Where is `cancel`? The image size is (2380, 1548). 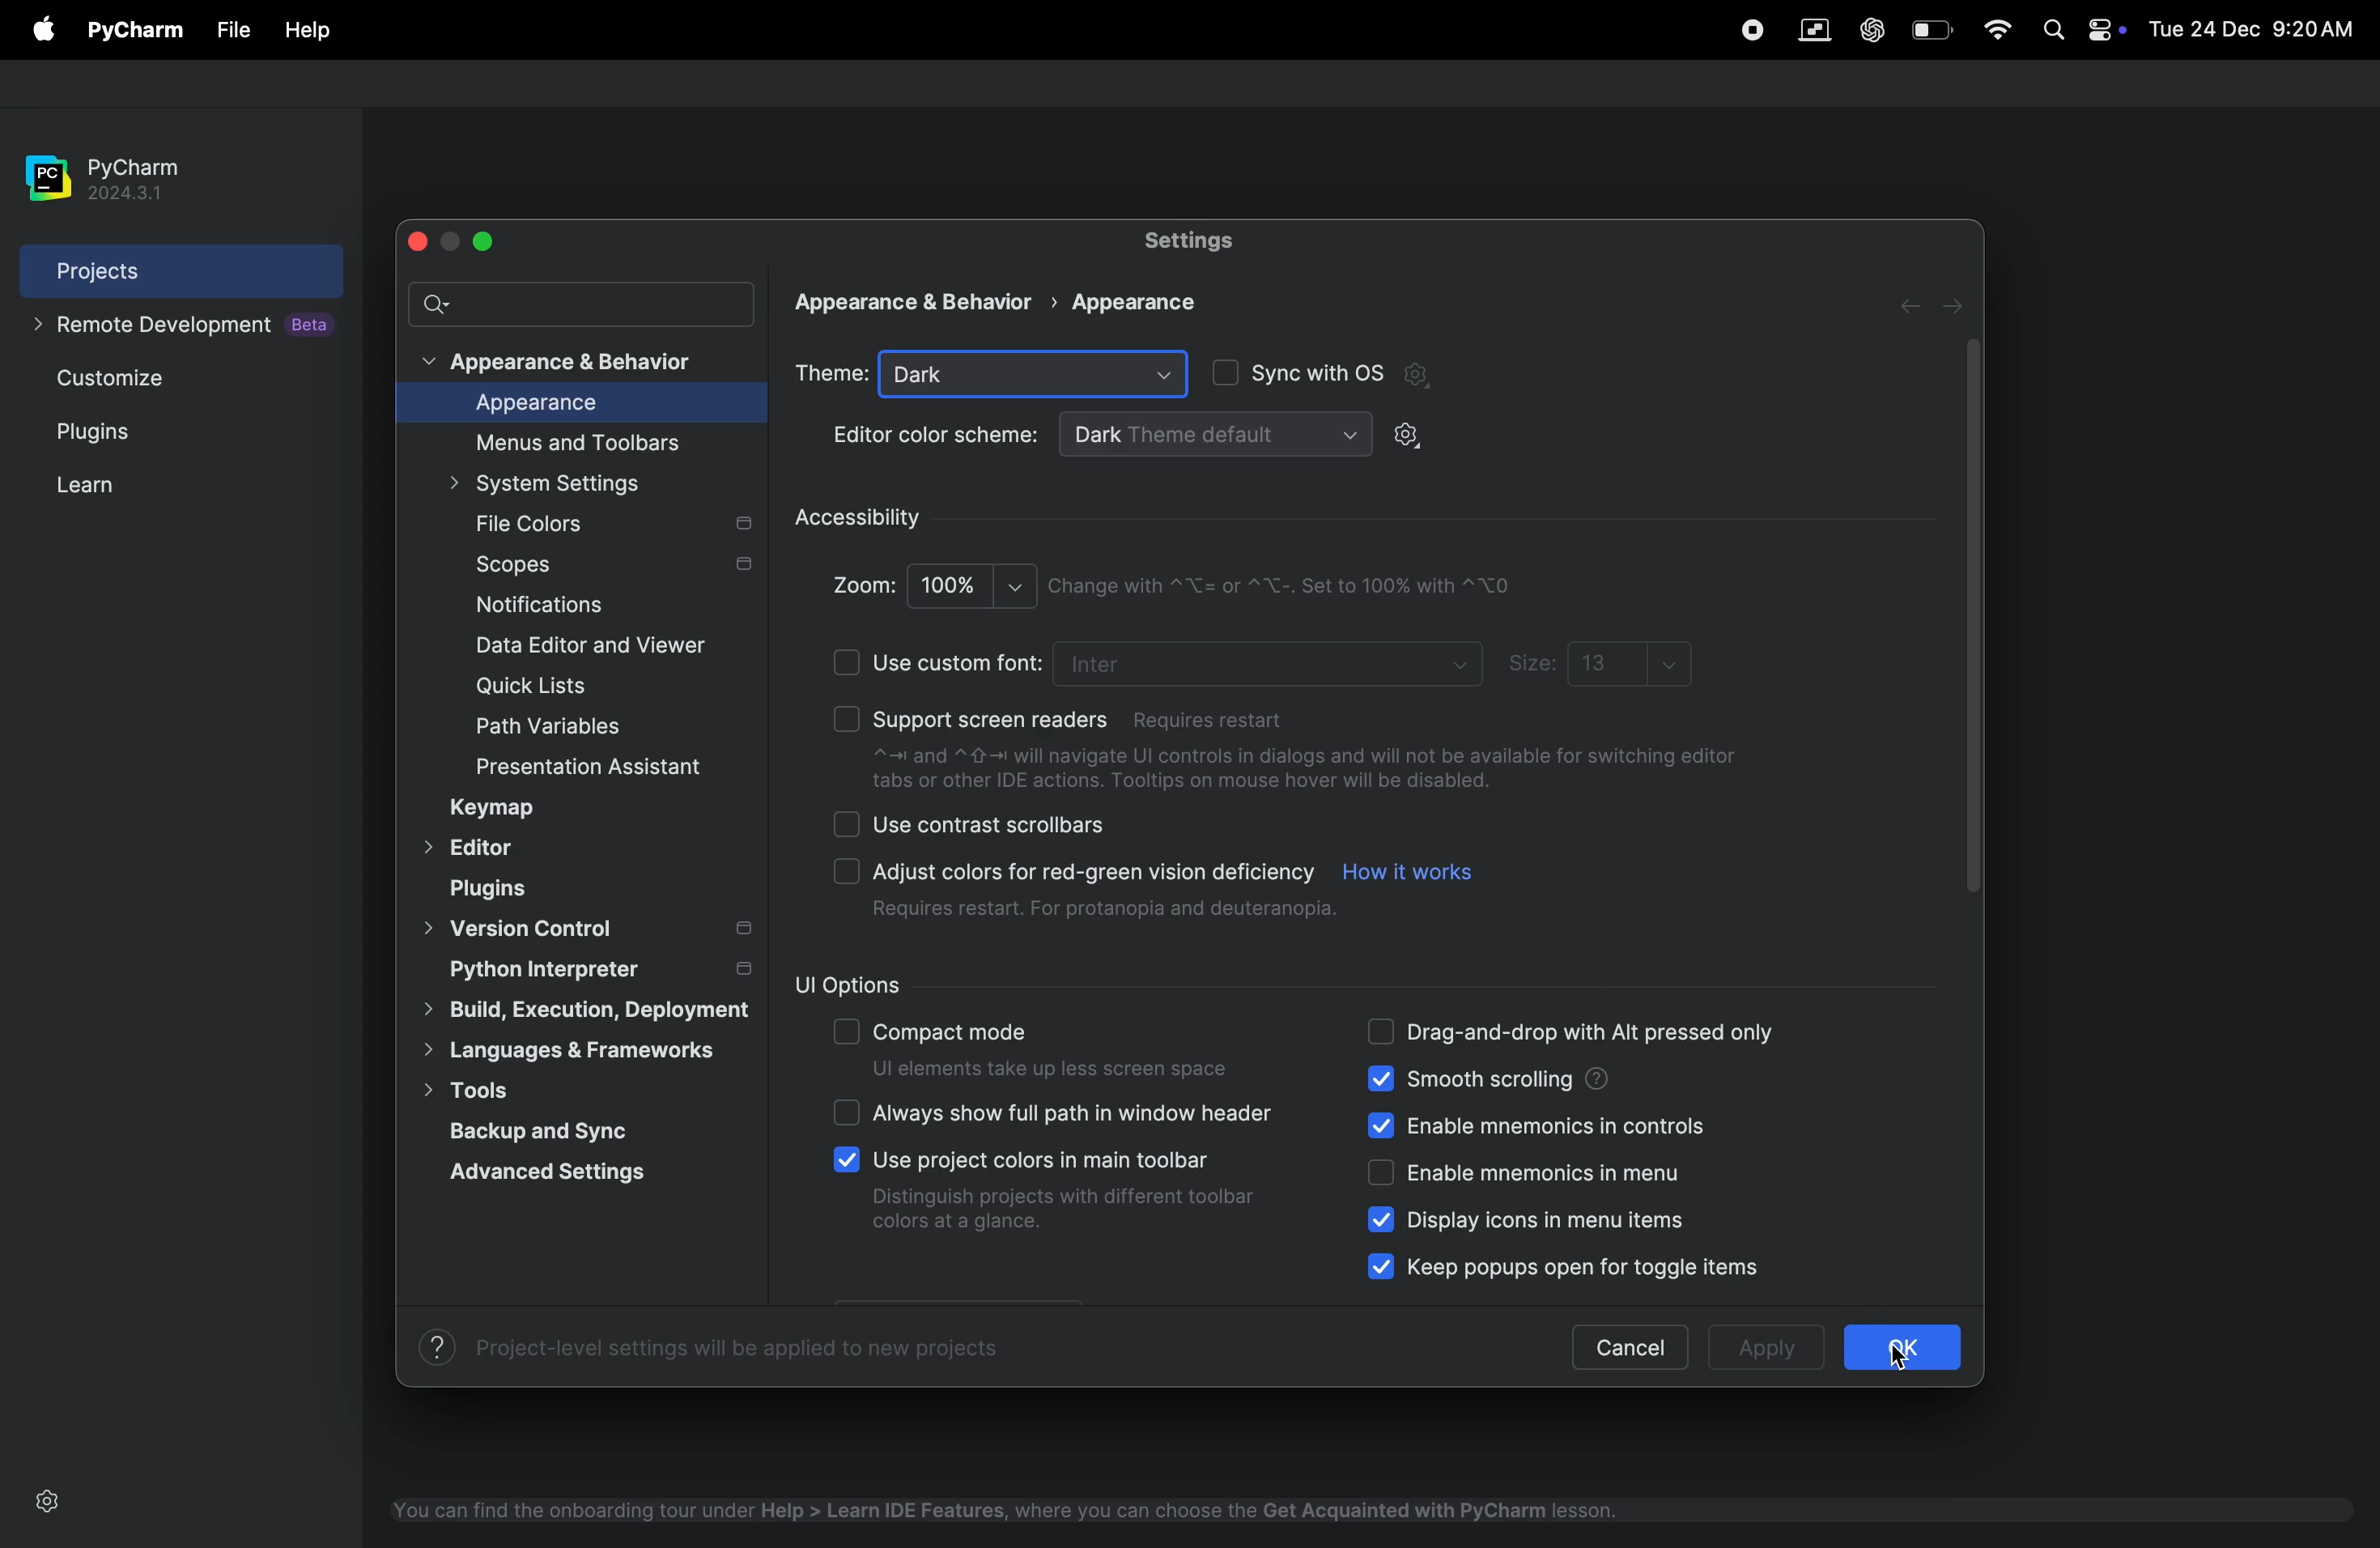
cancel is located at coordinates (1629, 1347).